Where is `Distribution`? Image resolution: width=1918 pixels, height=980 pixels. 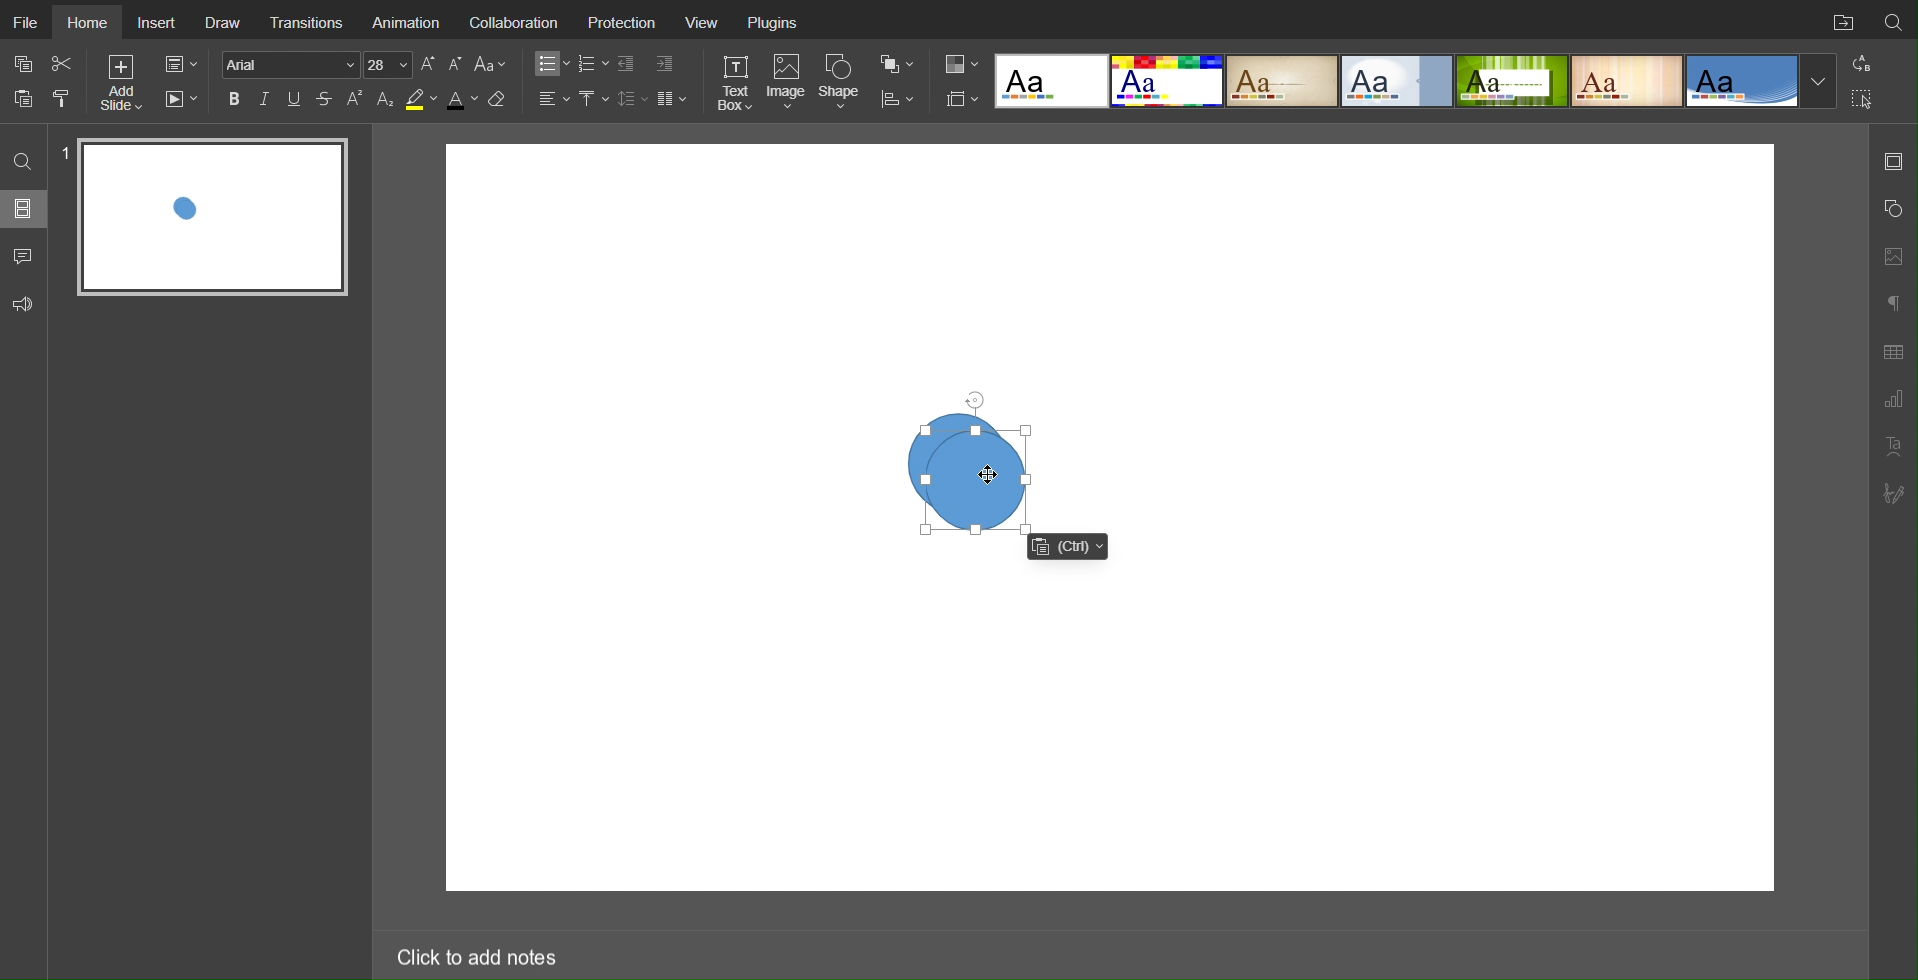 Distribution is located at coordinates (897, 97).